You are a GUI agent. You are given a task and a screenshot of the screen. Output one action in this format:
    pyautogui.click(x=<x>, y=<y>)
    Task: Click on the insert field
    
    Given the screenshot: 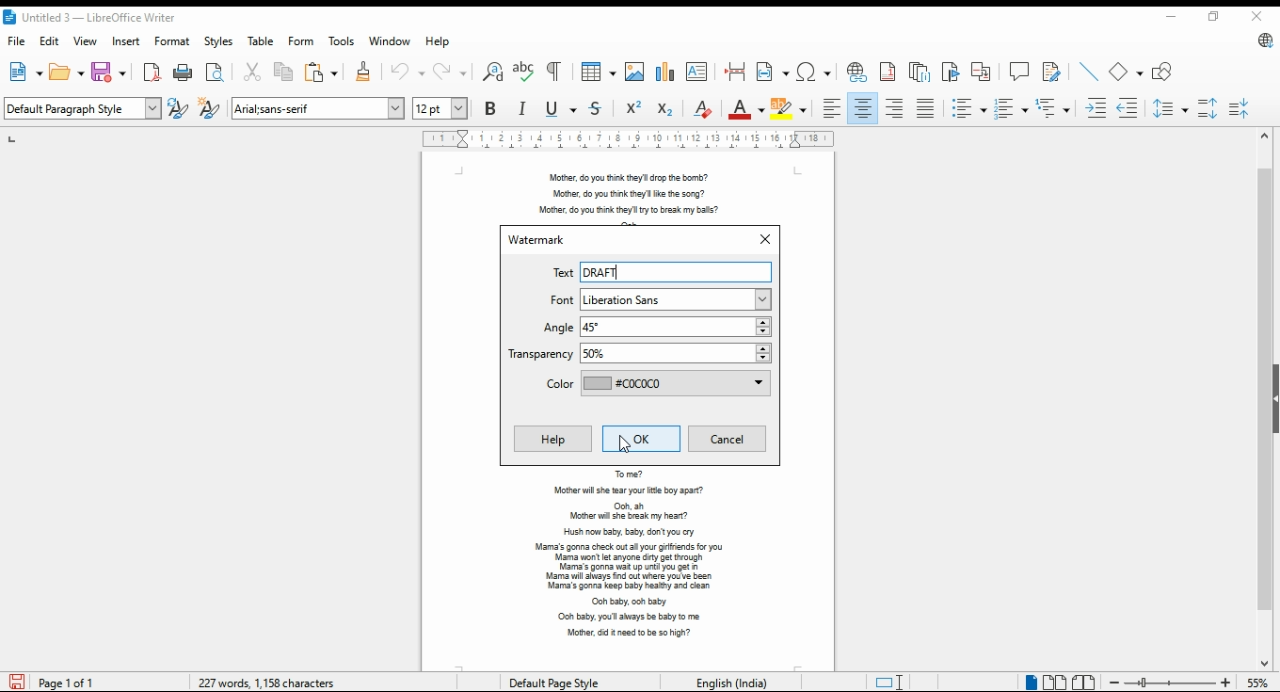 What is the action you would take?
    pyautogui.click(x=773, y=72)
    